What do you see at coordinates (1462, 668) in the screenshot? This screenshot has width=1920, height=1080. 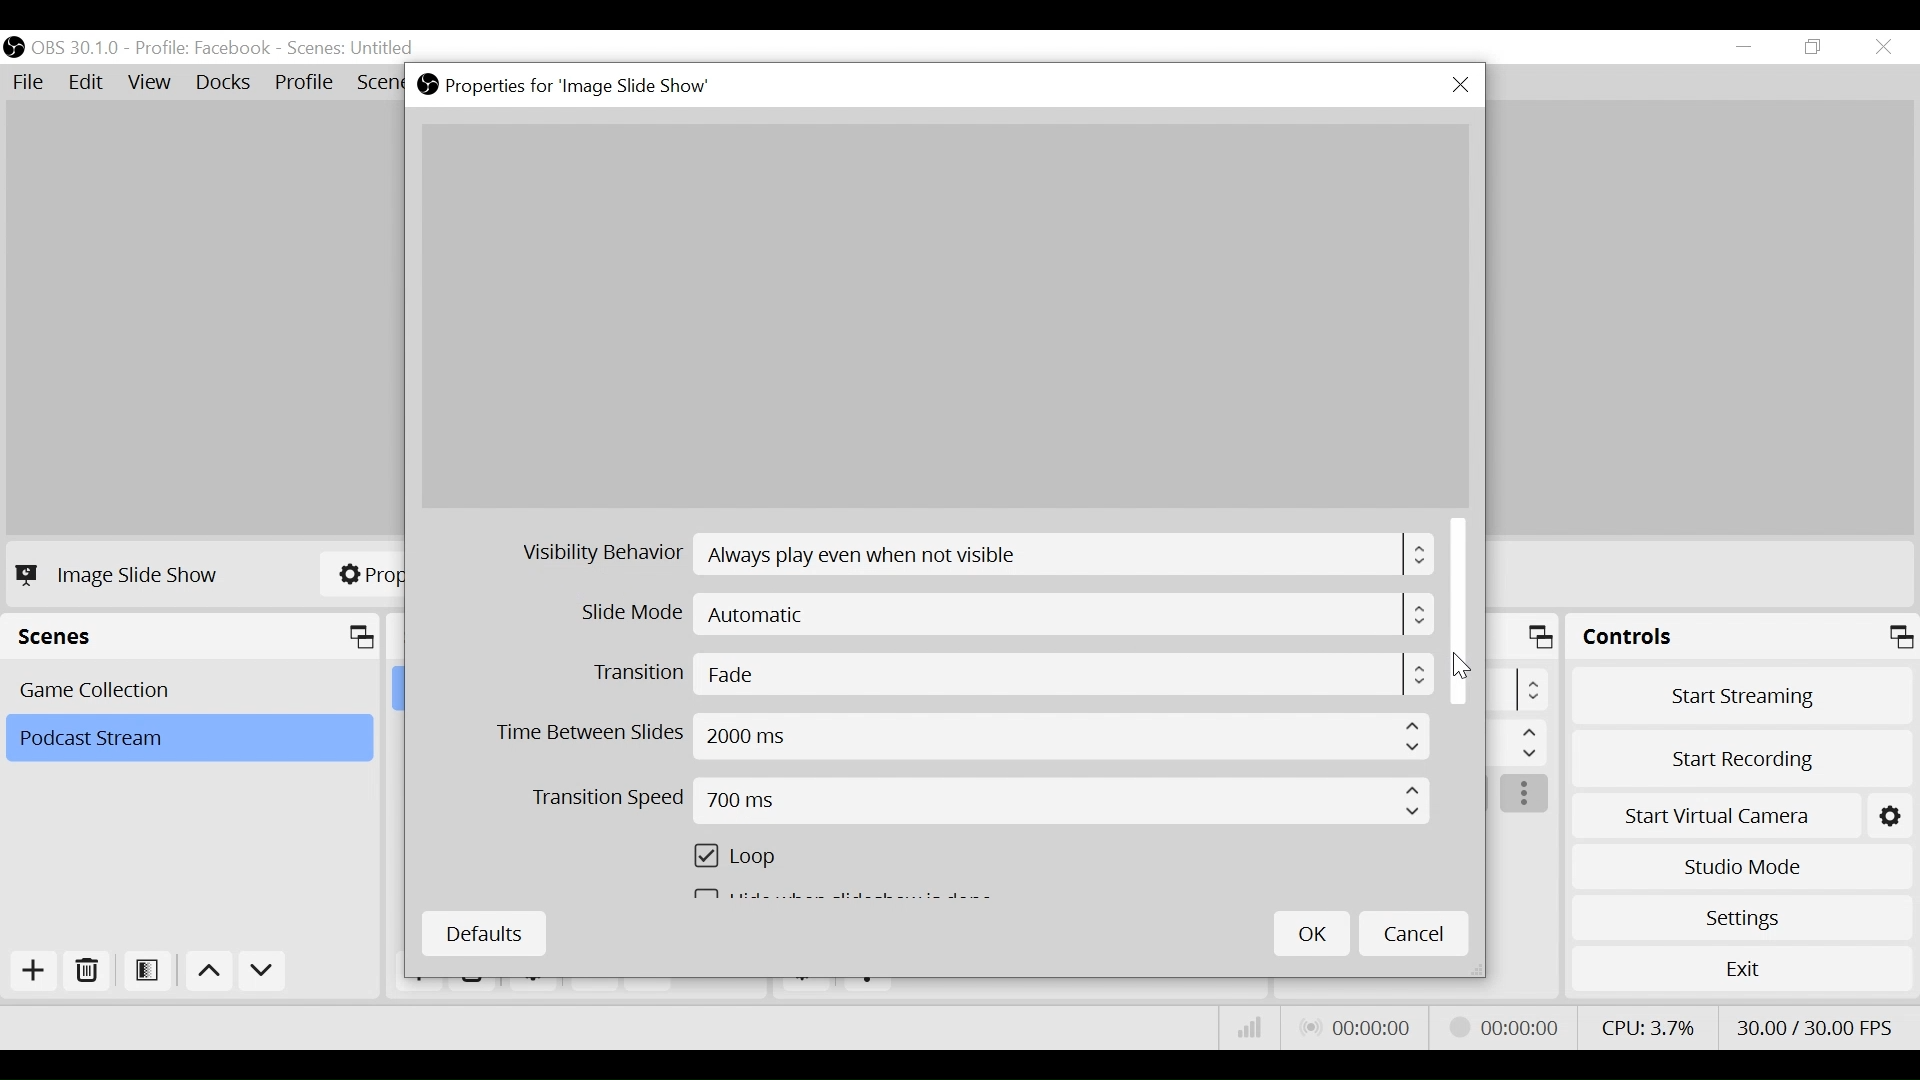 I see `Cursor` at bounding box center [1462, 668].